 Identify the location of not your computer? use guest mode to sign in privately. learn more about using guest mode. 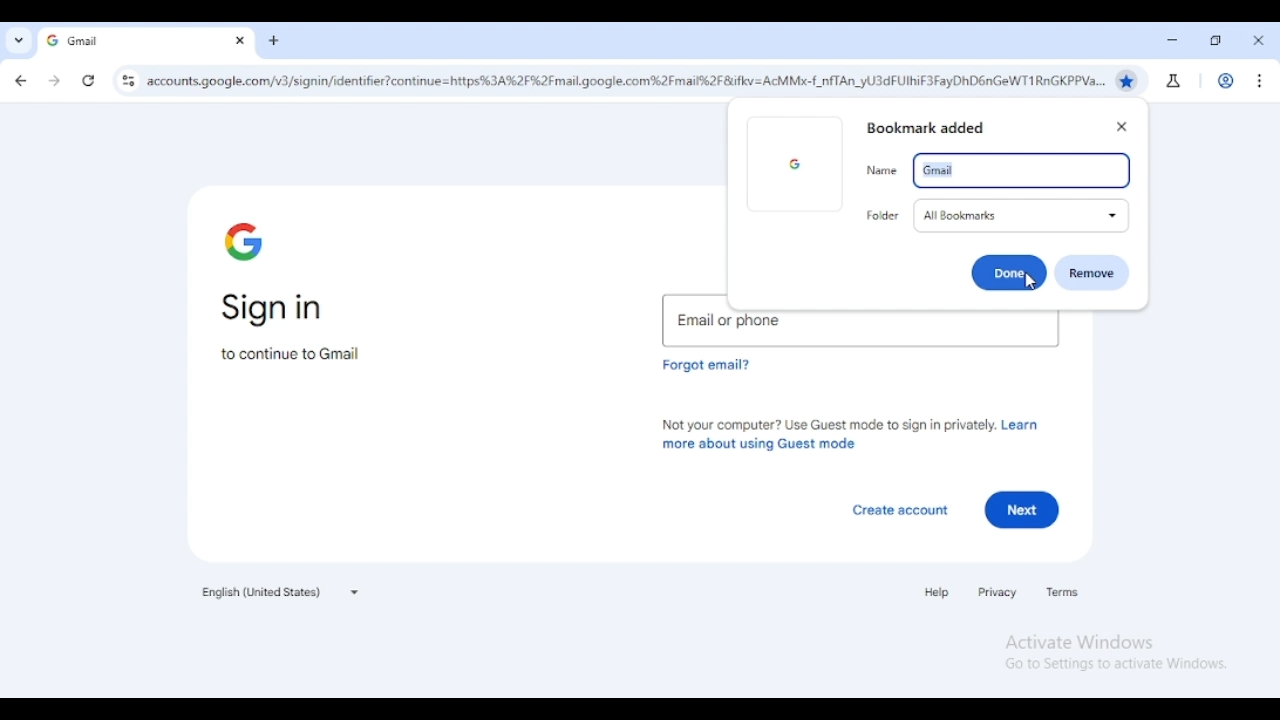
(853, 434).